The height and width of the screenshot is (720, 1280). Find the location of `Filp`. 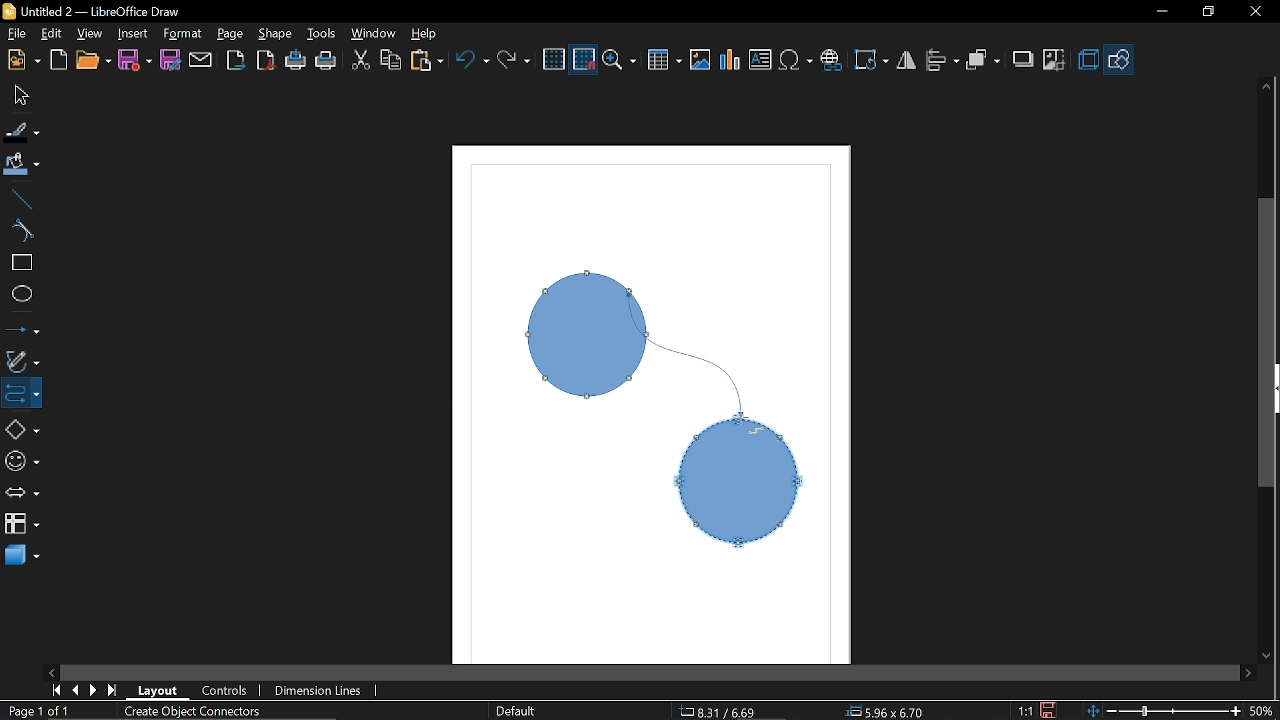

Filp is located at coordinates (907, 63).